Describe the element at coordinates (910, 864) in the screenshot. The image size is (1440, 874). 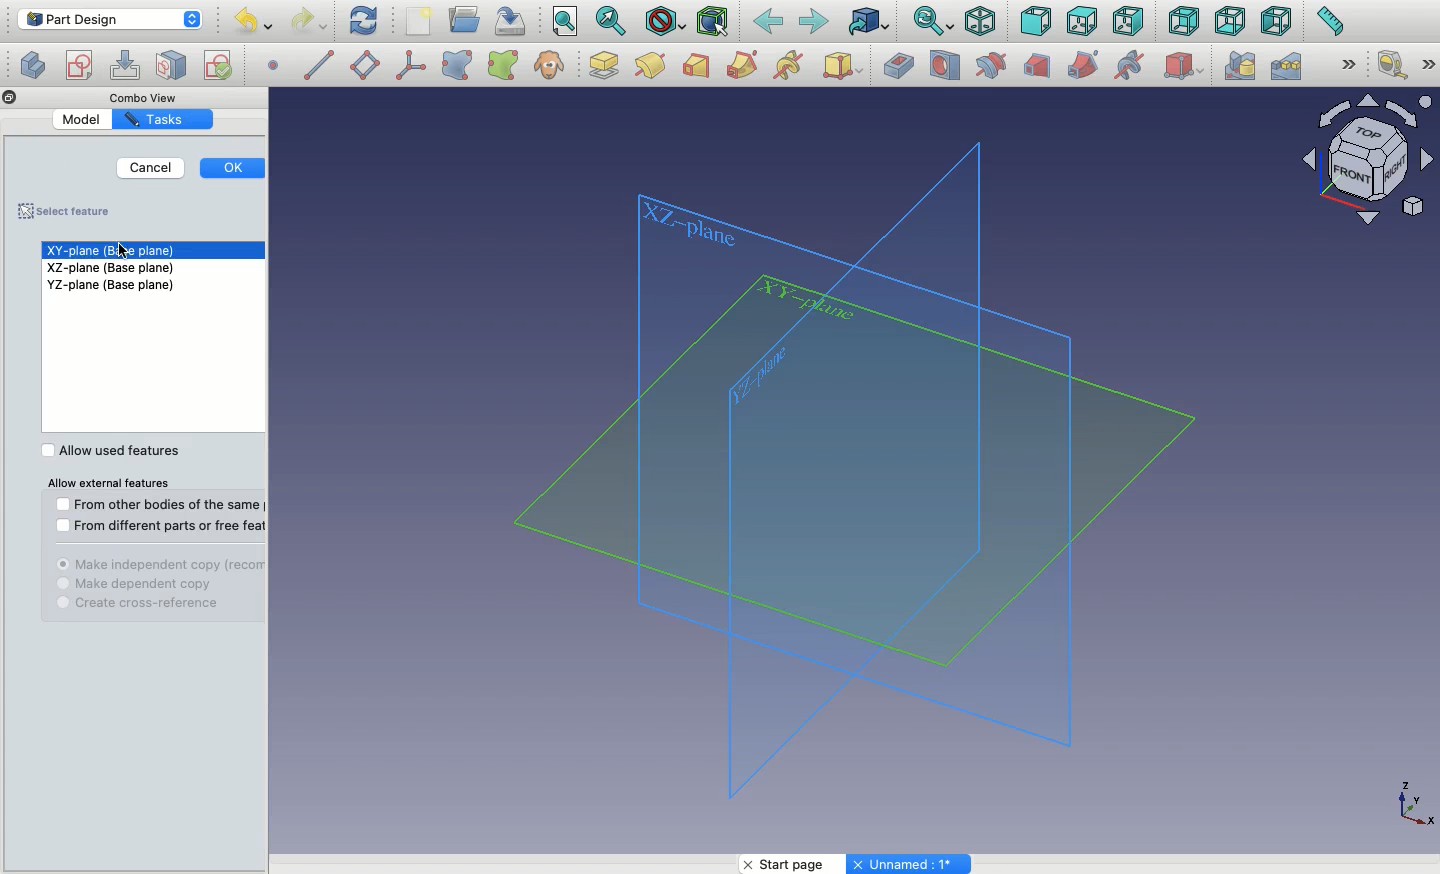
I see `Unnamed: 1` at that location.